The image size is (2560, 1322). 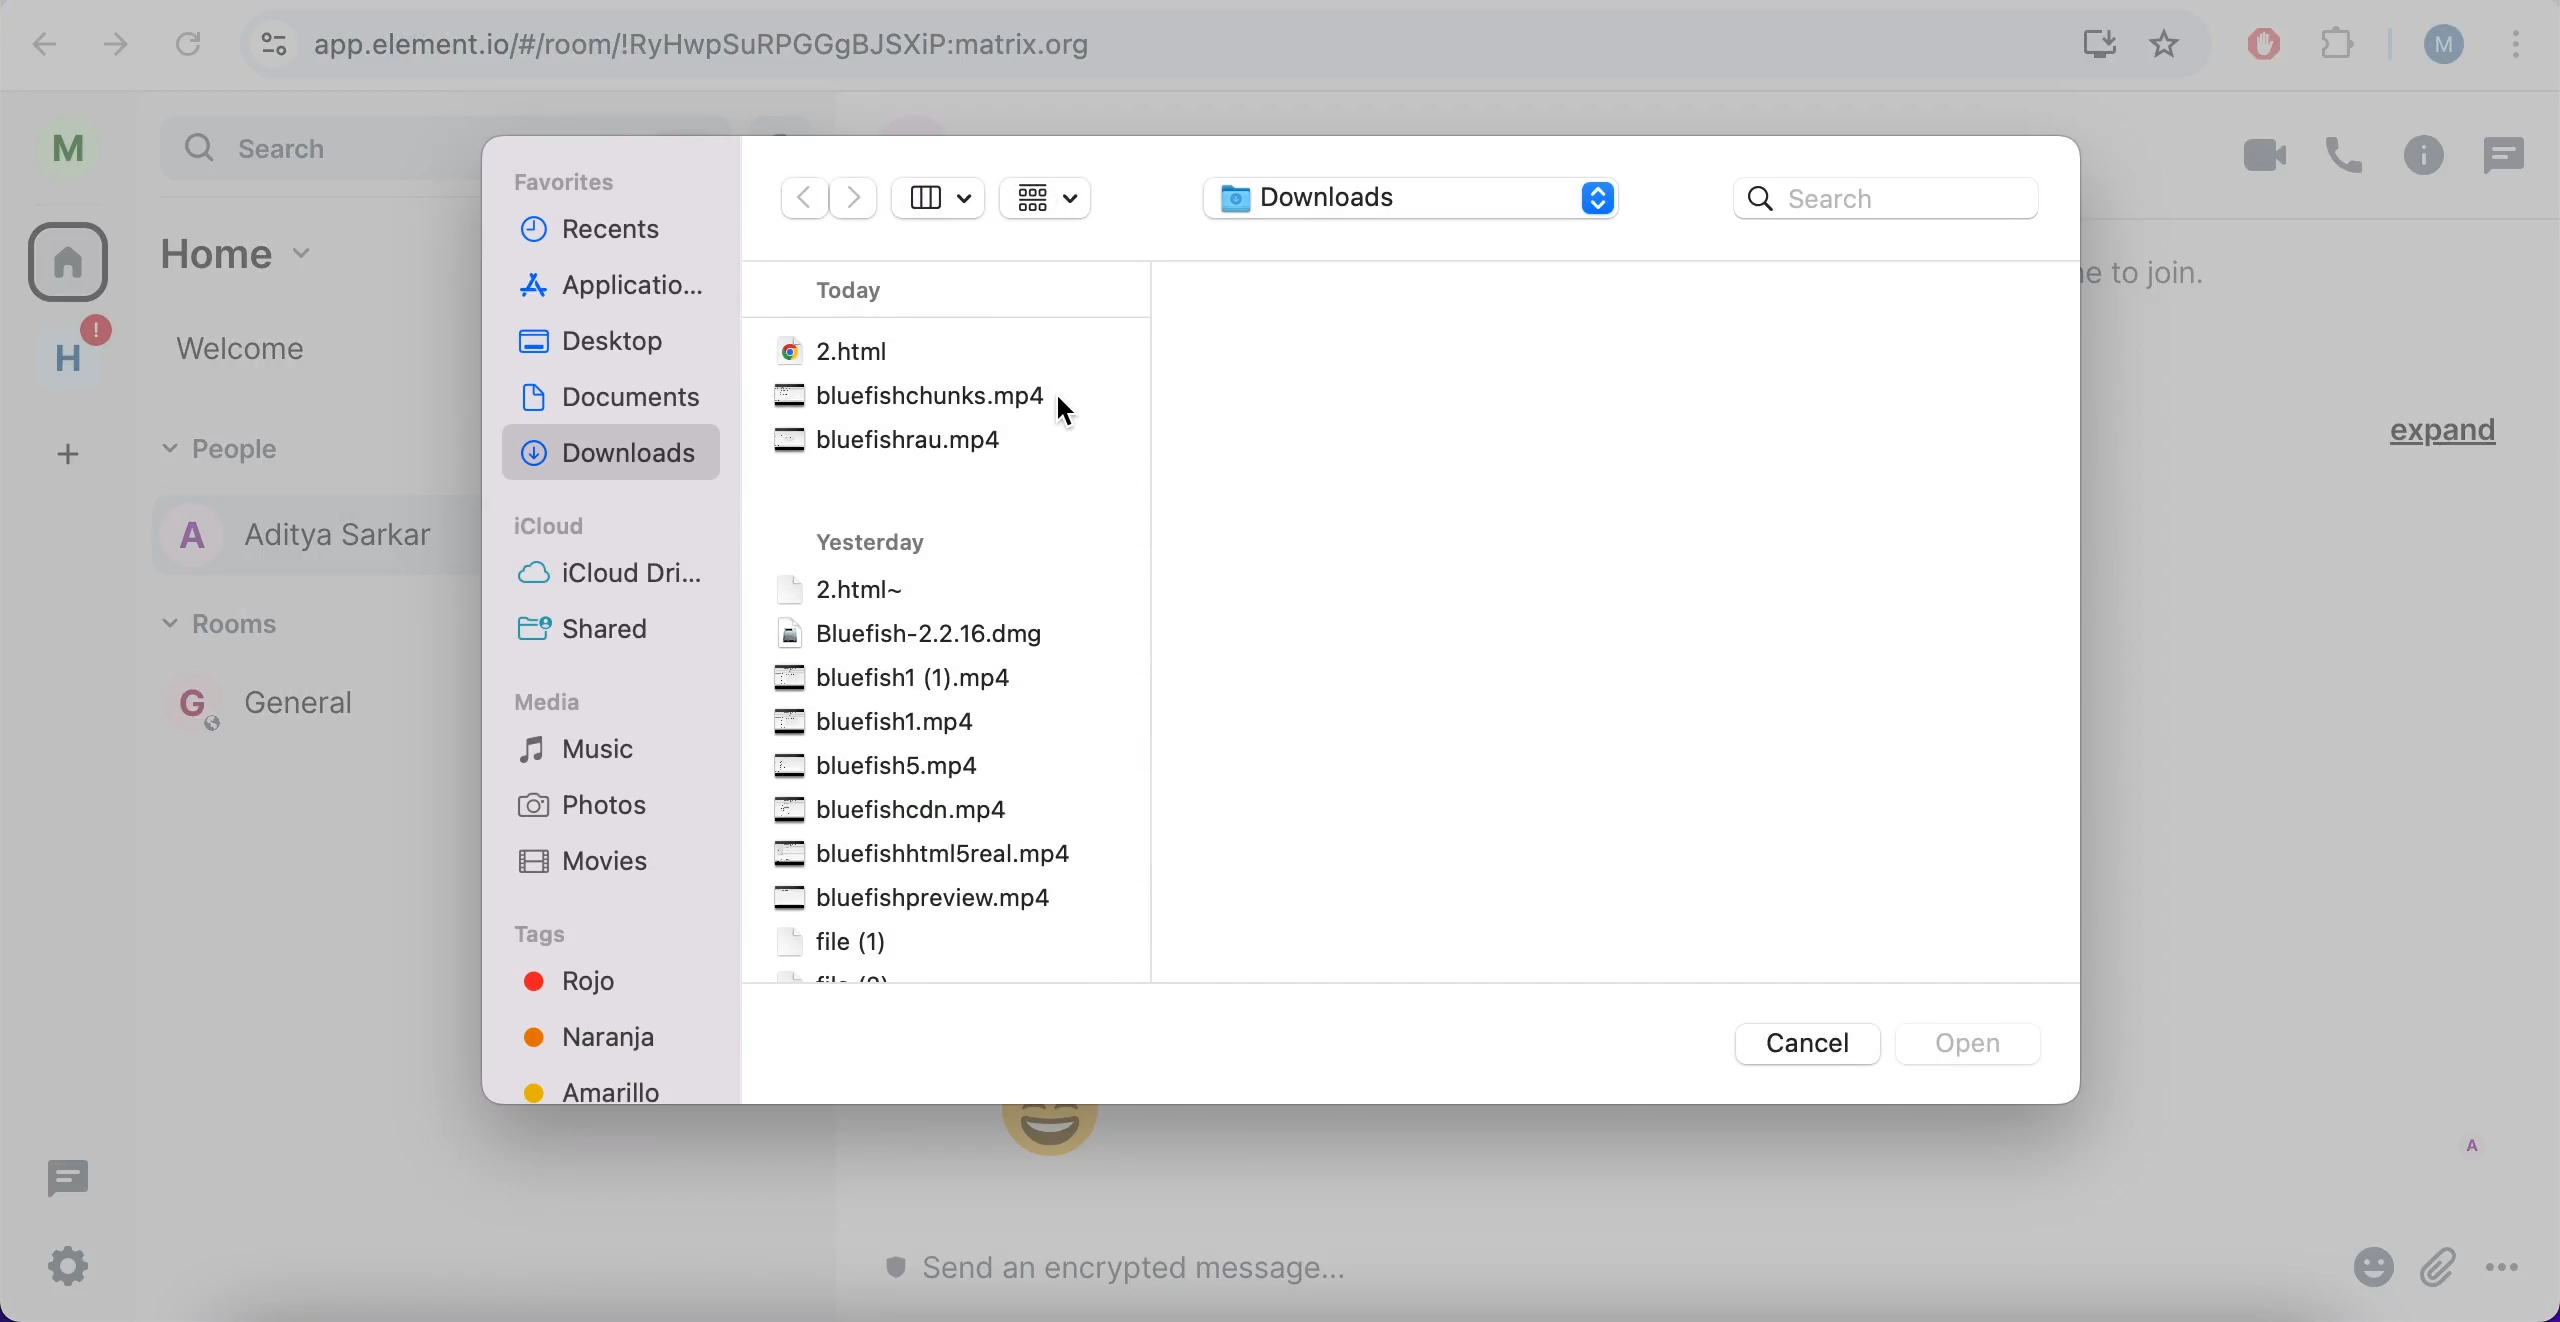 What do you see at coordinates (852, 593) in the screenshot?
I see `2.html~` at bounding box center [852, 593].